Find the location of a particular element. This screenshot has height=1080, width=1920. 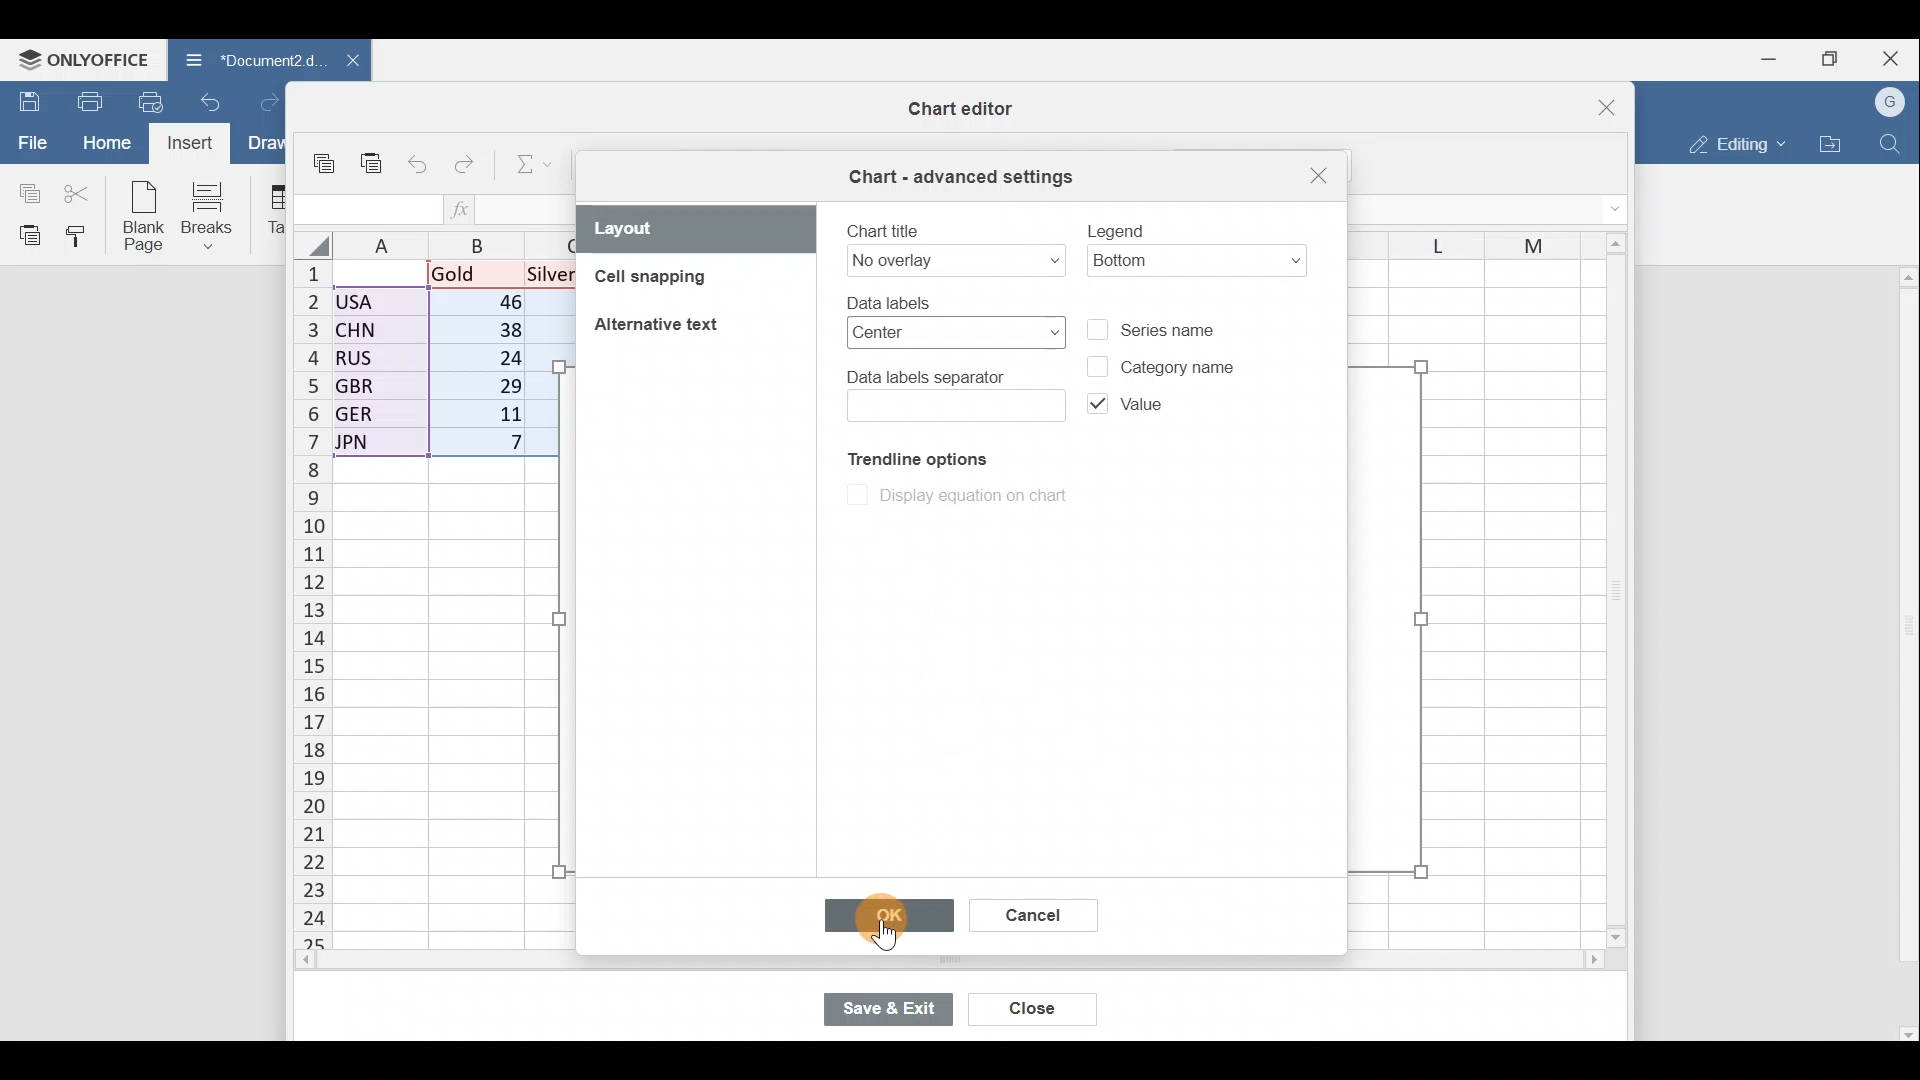

Table is located at coordinates (270, 210).